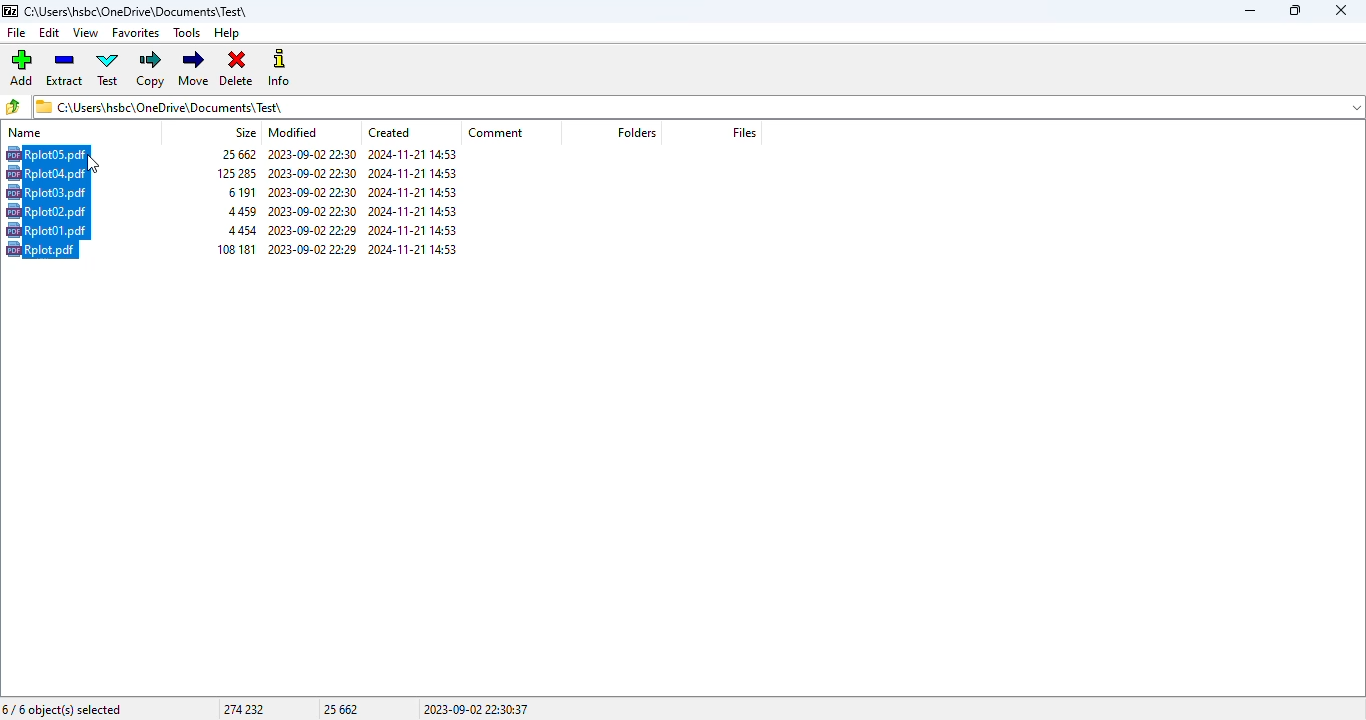  I want to click on modified date & time, so click(313, 230).